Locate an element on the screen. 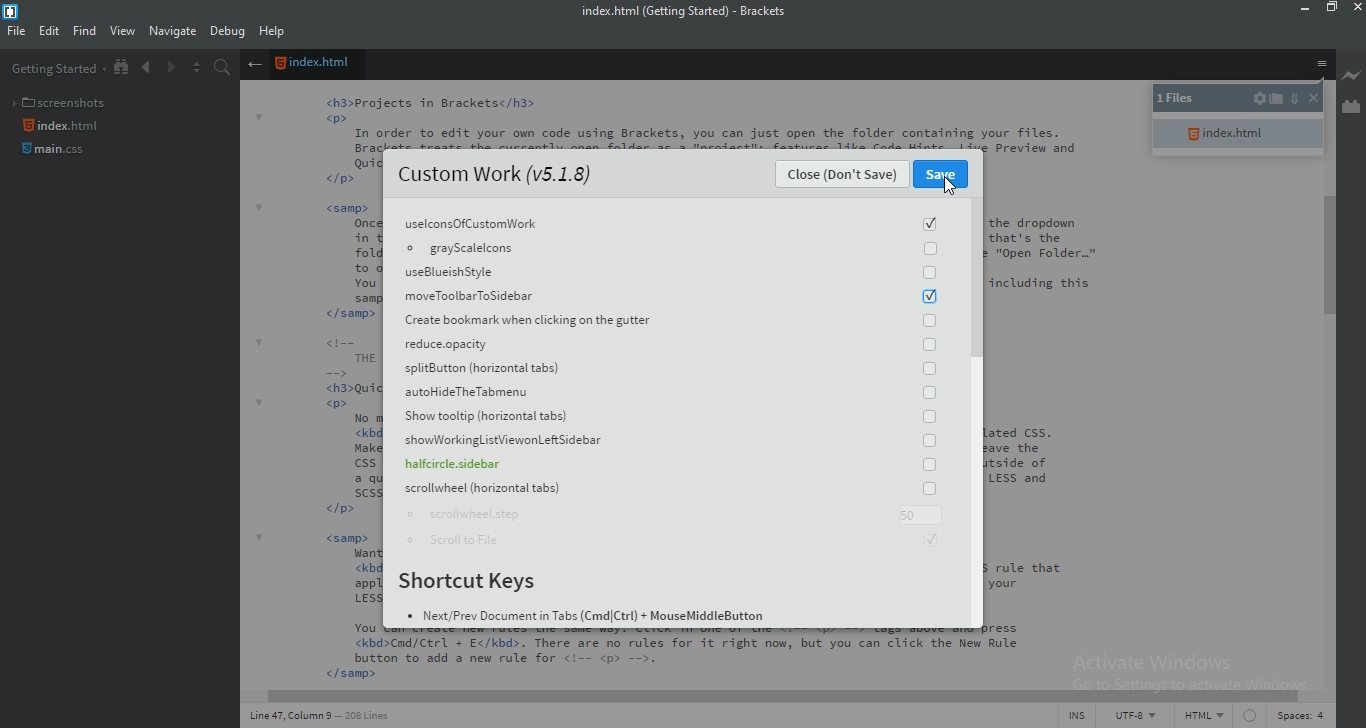 Image resolution: width=1366 pixels, height=728 pixels. showWorkingListViewonLeft Sidebar is located at coordinates (667, 442).